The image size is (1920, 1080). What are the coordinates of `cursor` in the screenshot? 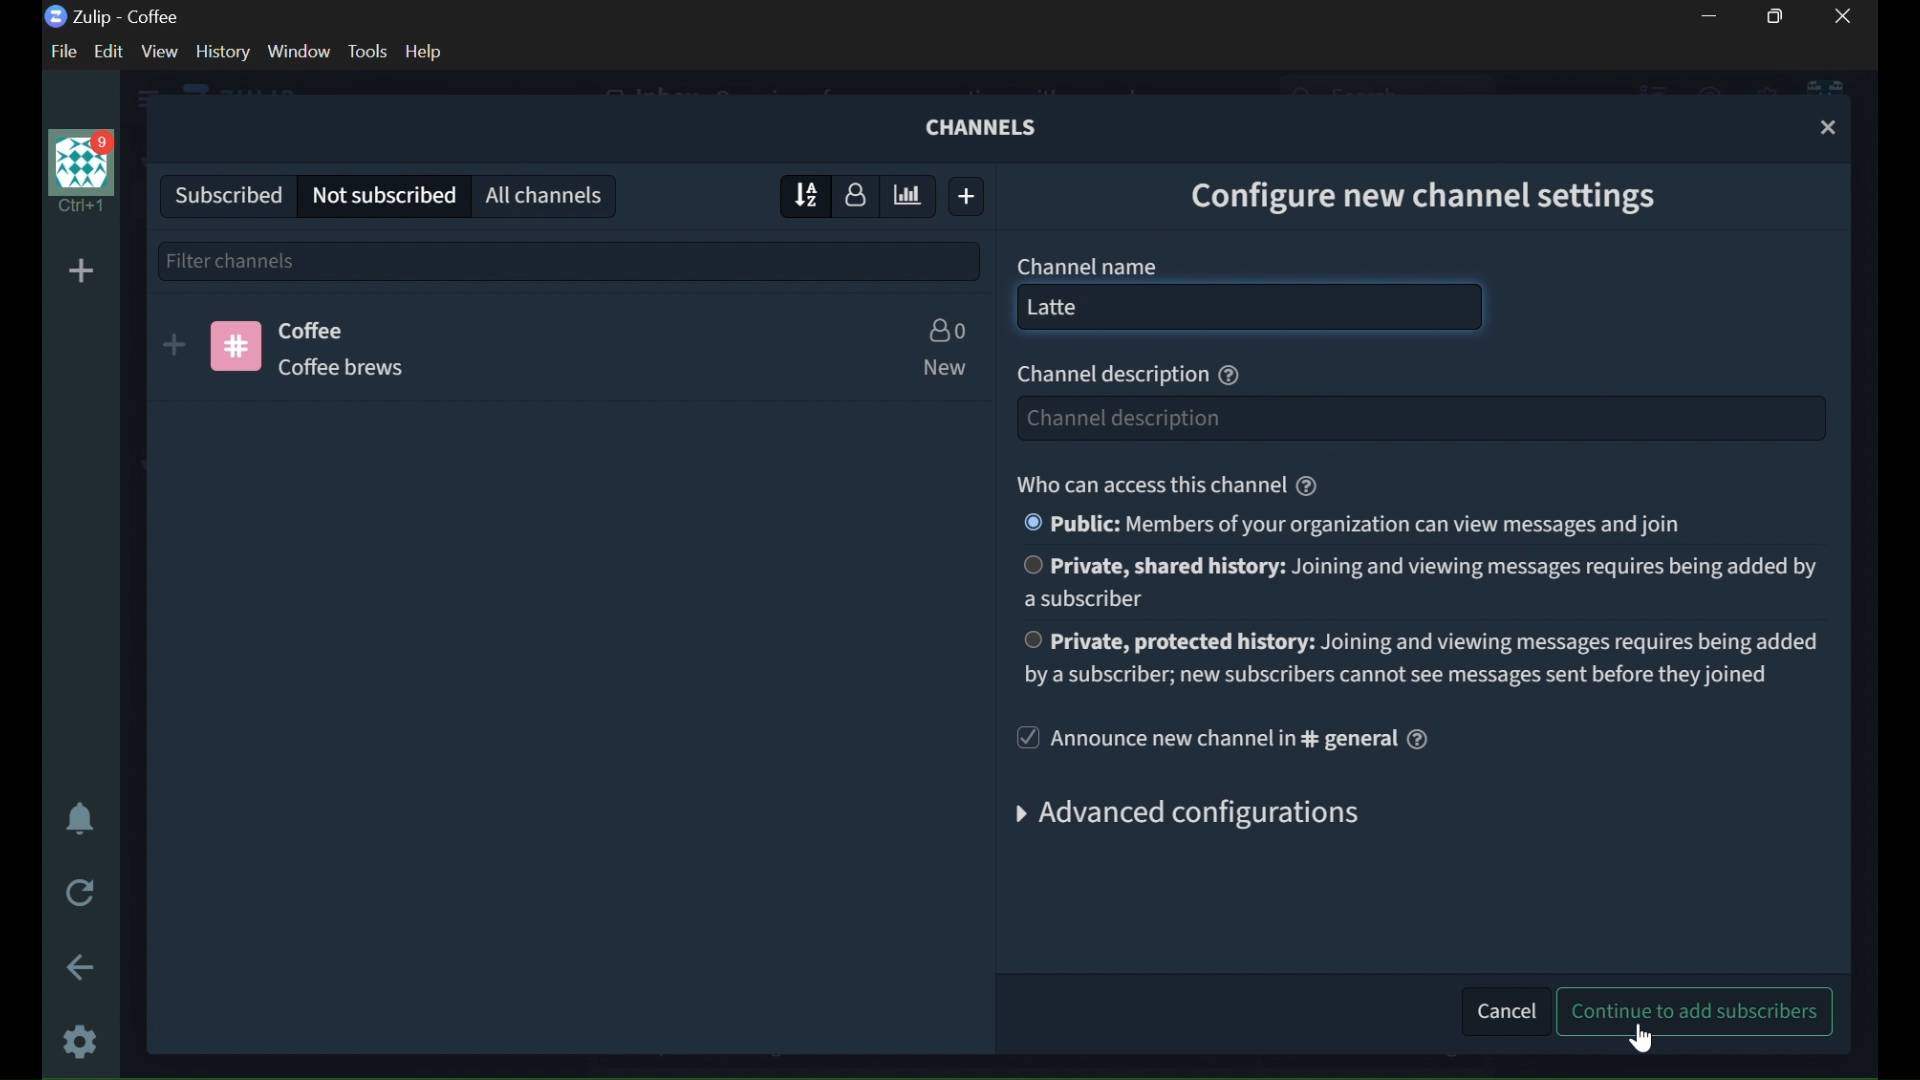 It's located at (1640, 1038).